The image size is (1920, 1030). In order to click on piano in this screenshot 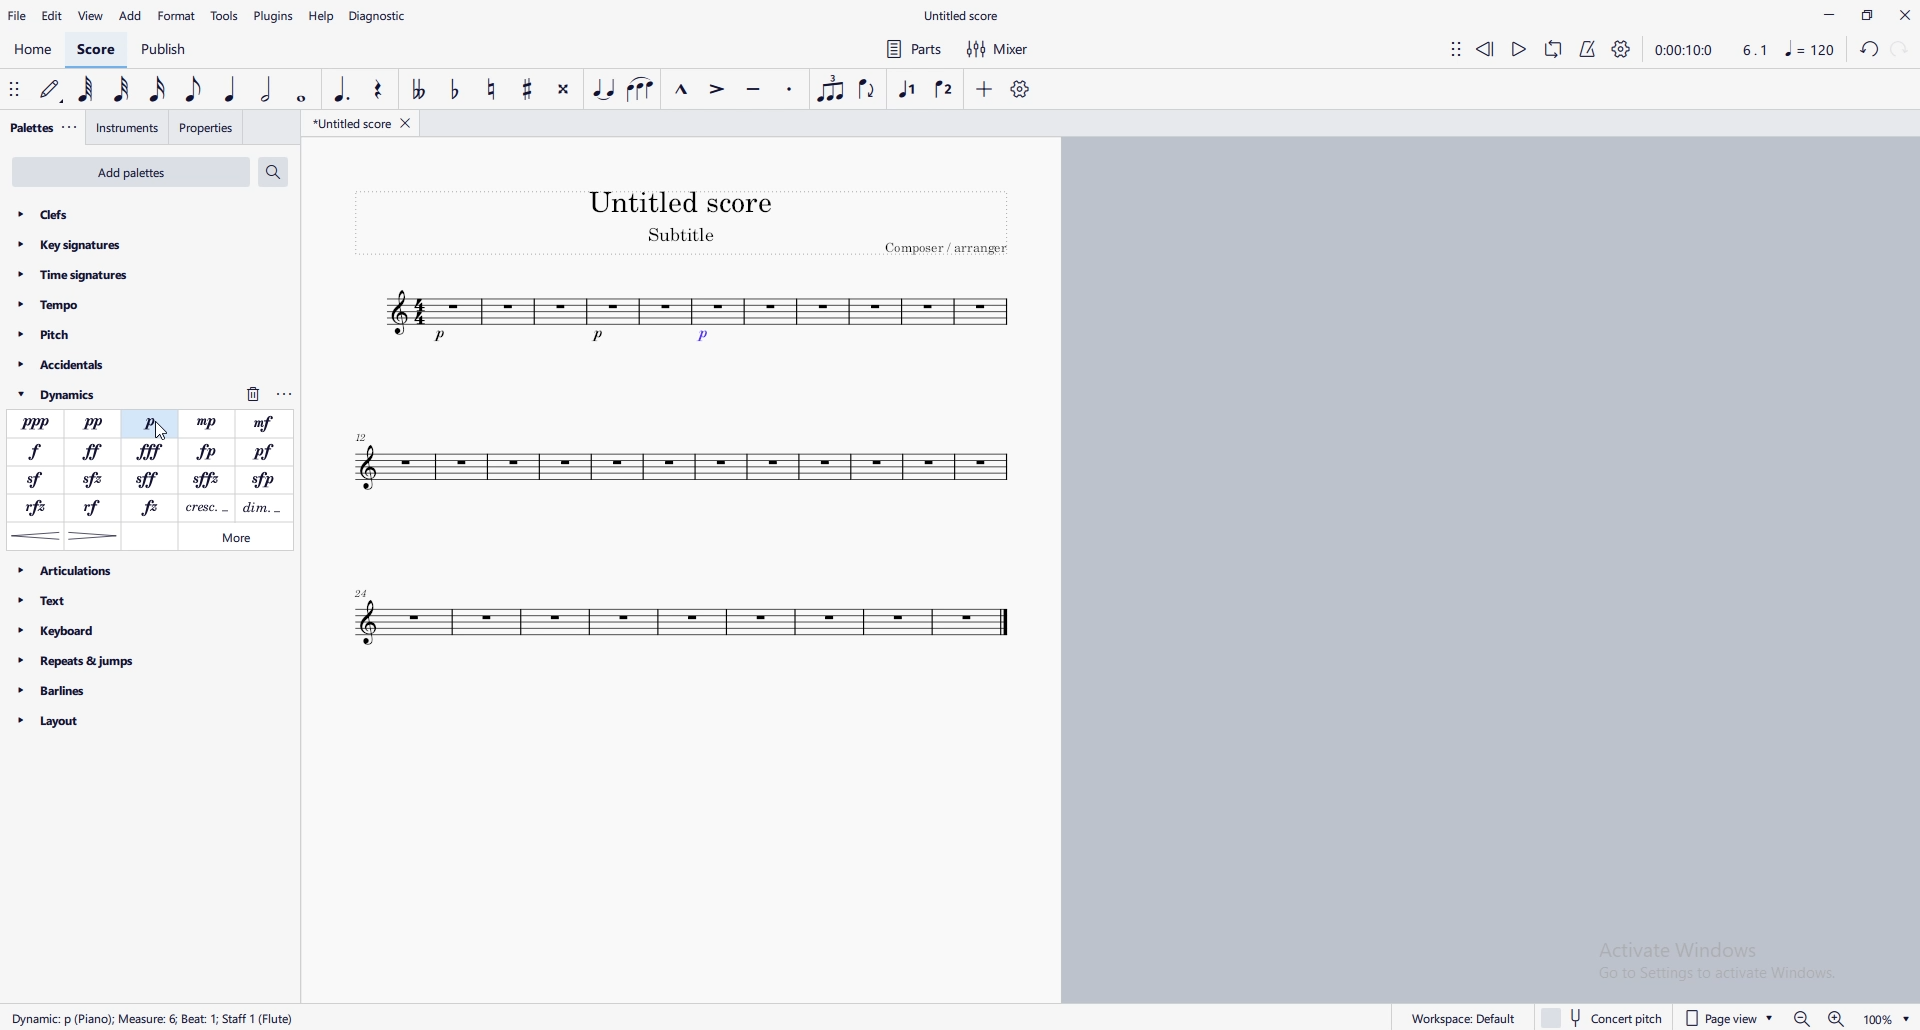, I will do `click(150, 423)`.